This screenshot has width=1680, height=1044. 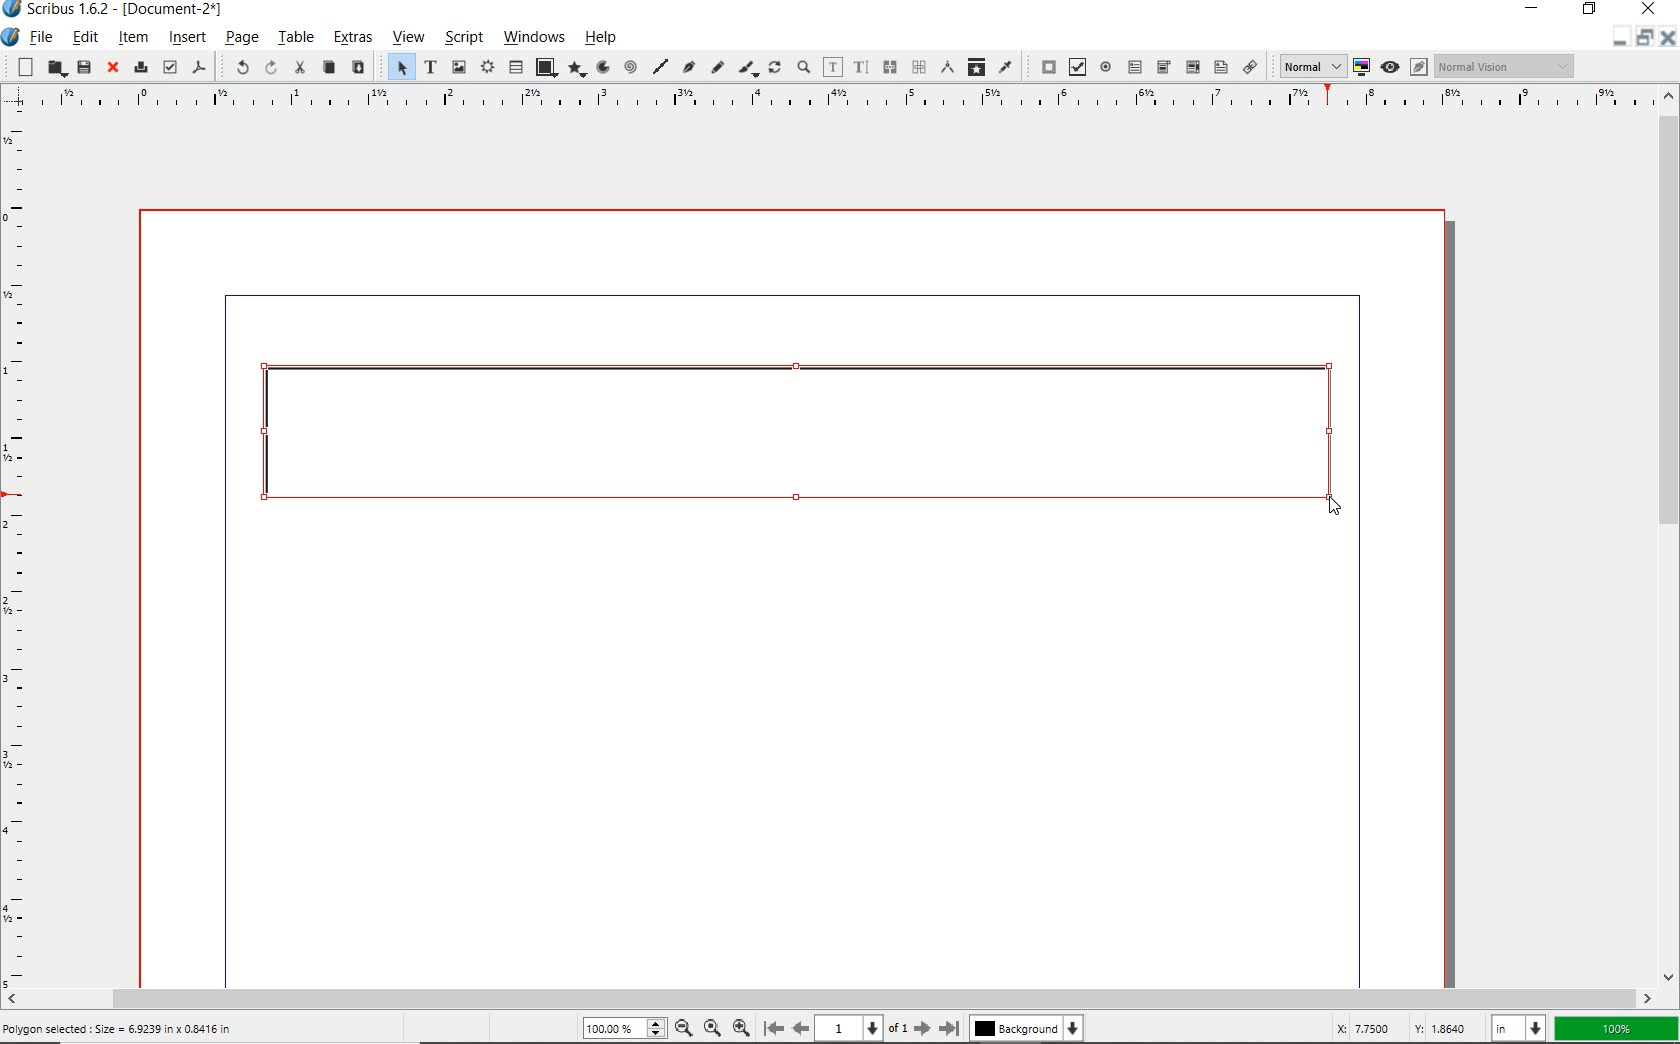 What do you see at coordinates (832, 67) in the screenshot?
I see `edit contents of frame` at bounding box center [832, 67].